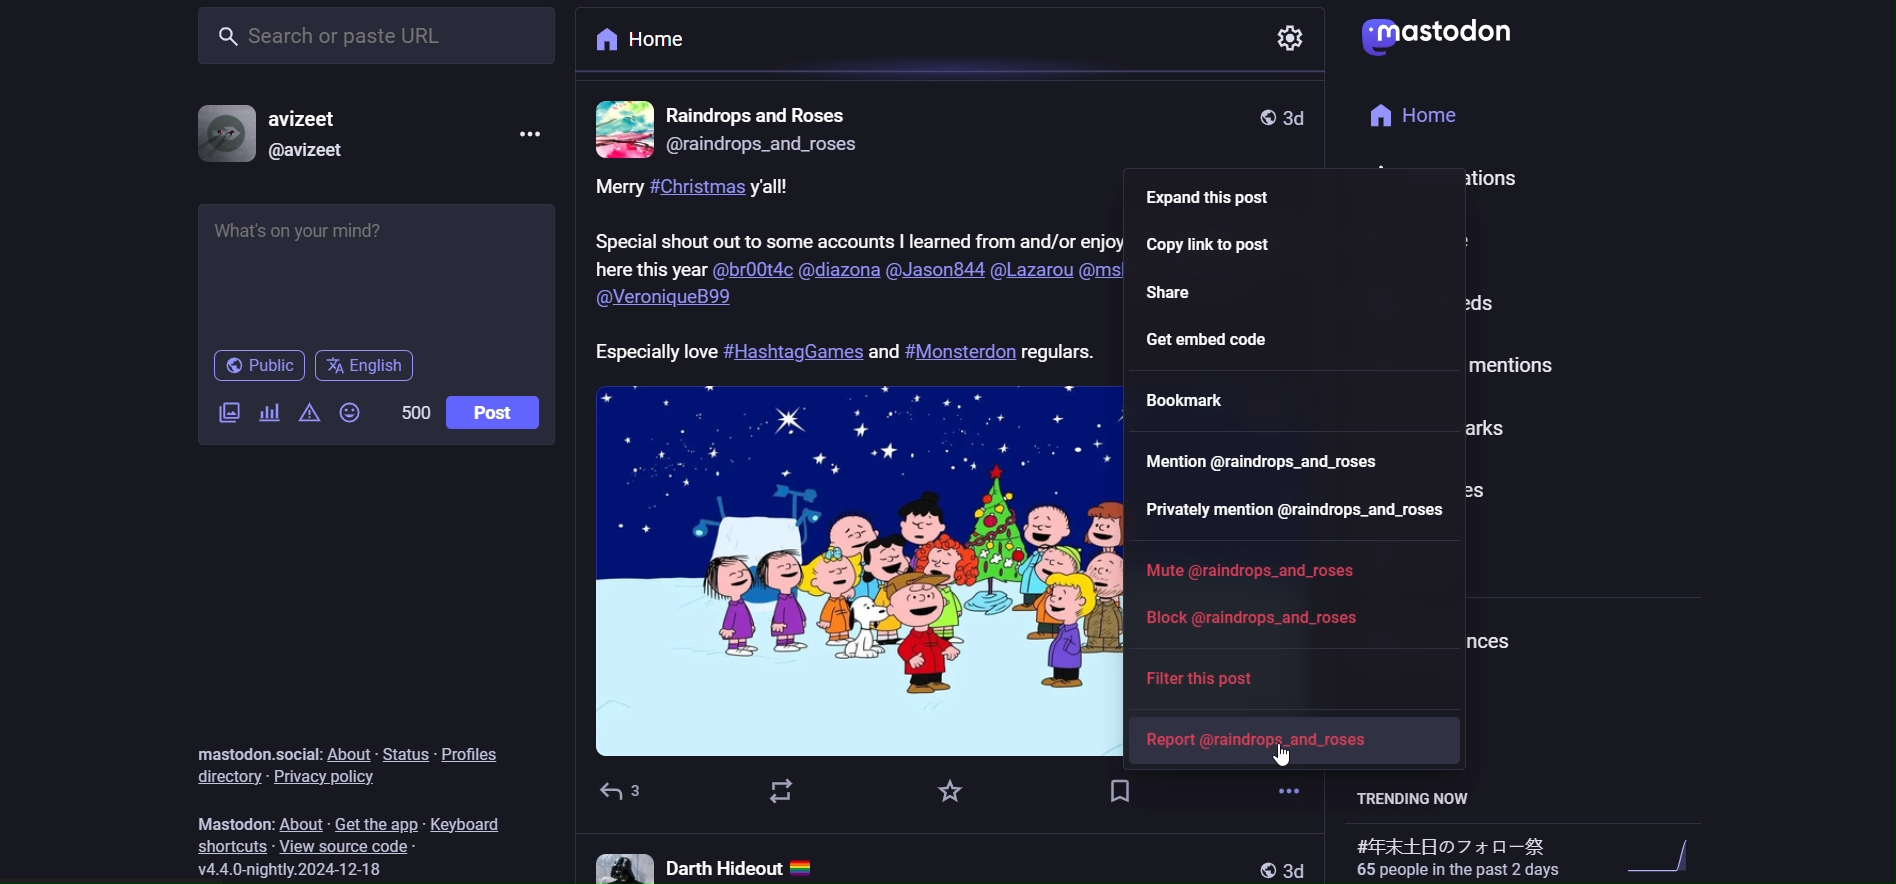  What do you see at coordinates (1225, 243) in the screenshot?
I see `copy link to post` at bounding box center [1225, 243].